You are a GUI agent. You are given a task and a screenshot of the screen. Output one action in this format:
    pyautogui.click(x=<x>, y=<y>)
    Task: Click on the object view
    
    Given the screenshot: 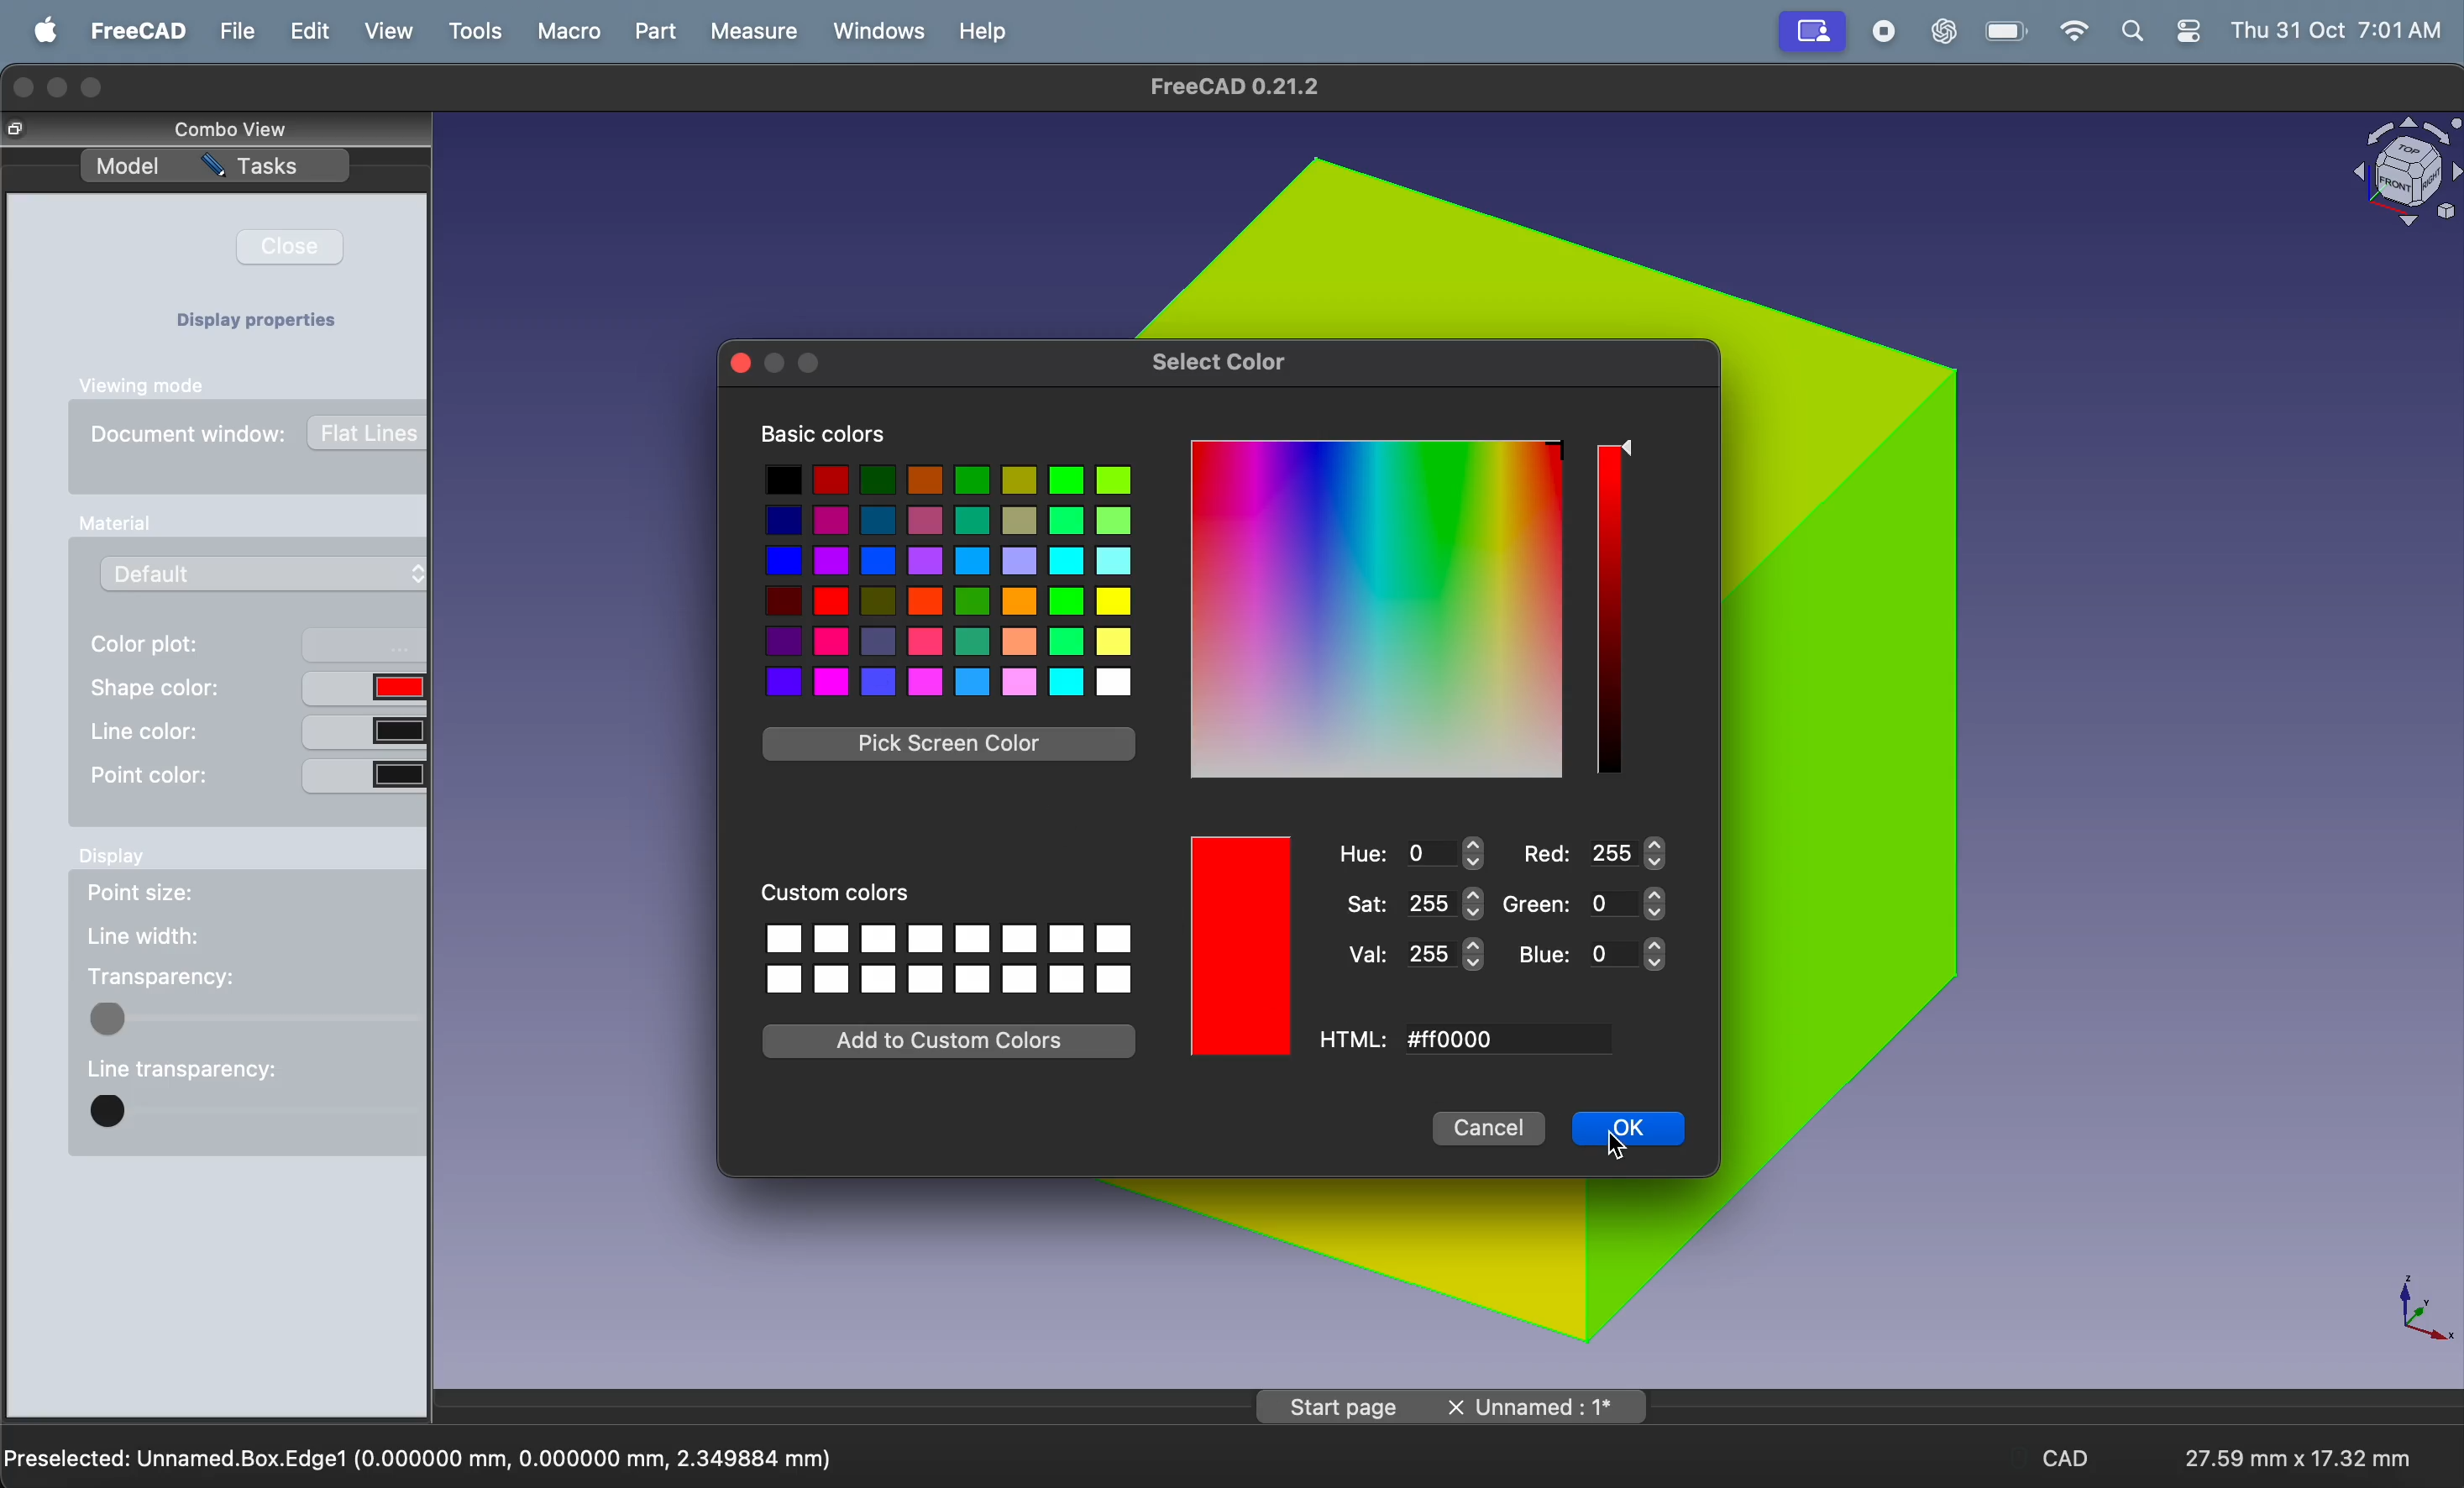 What is the action you would take?
    pyautogui.click(x=2401, y=174)
    